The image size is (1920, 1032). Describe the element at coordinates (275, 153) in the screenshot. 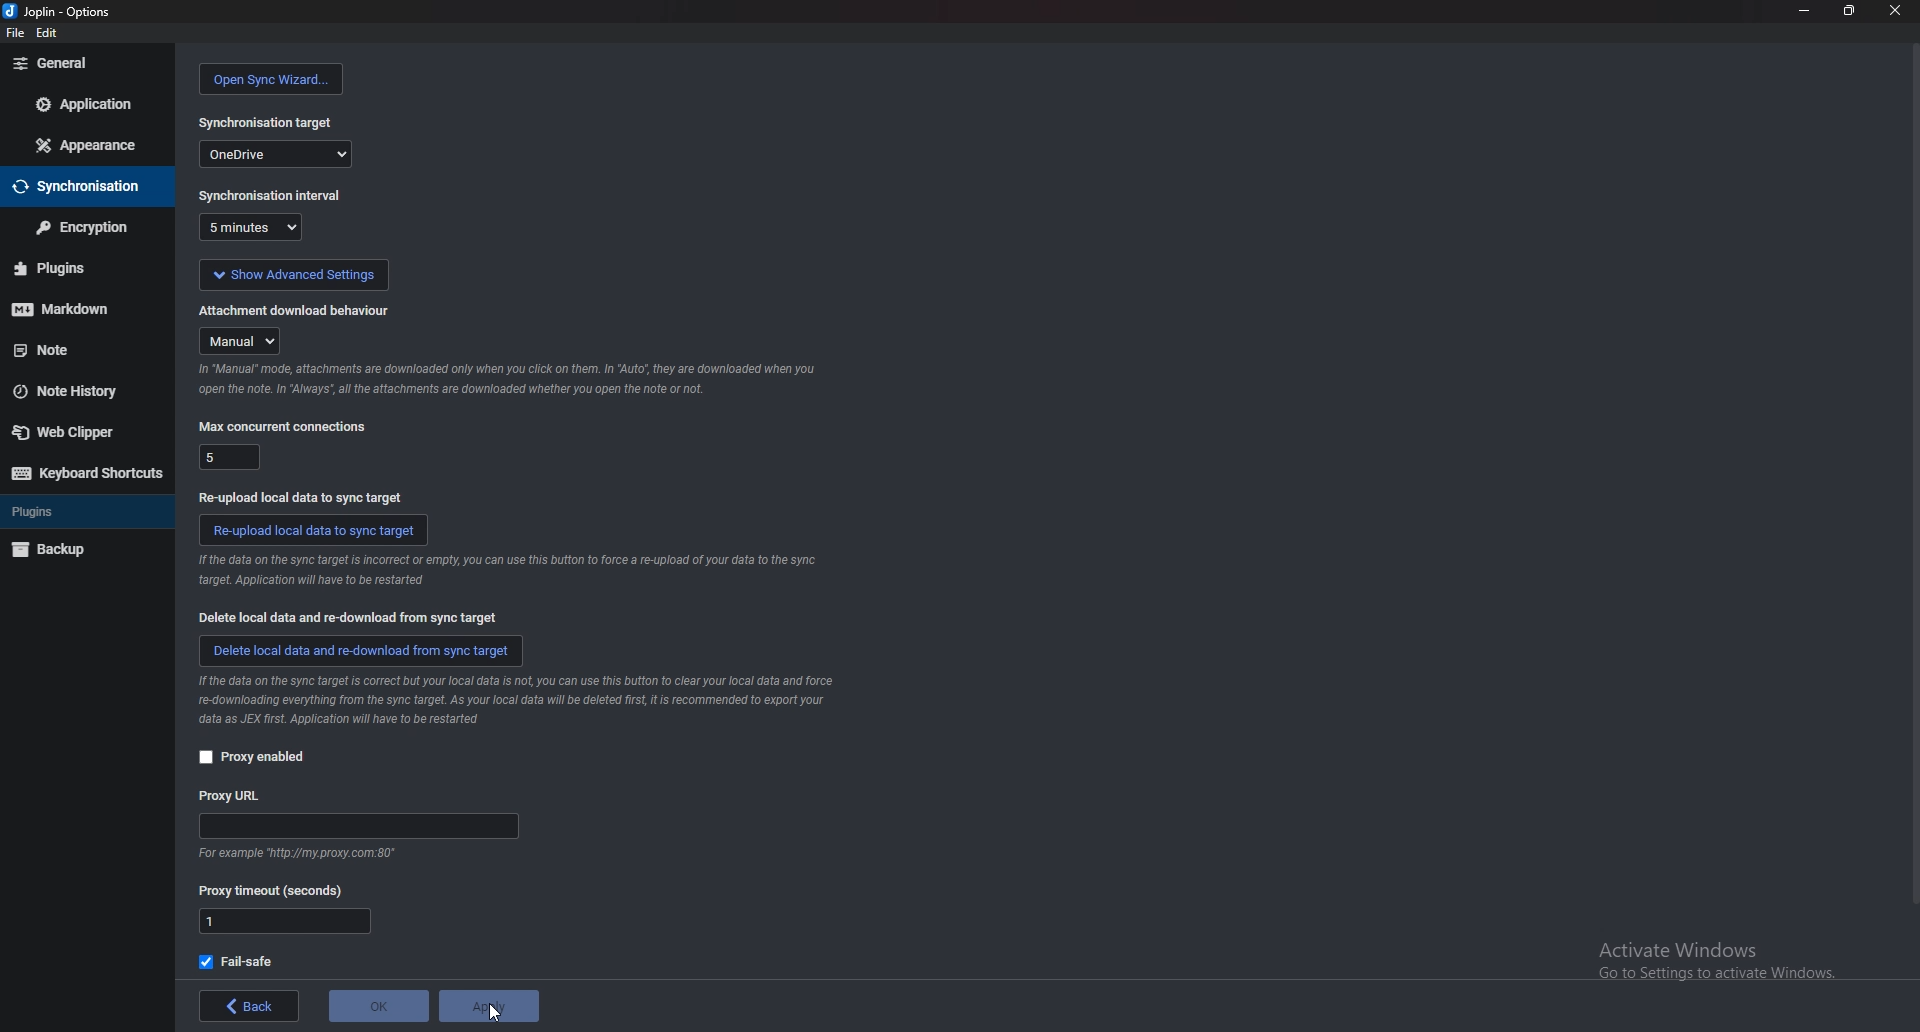

I see `one drive` at that location.